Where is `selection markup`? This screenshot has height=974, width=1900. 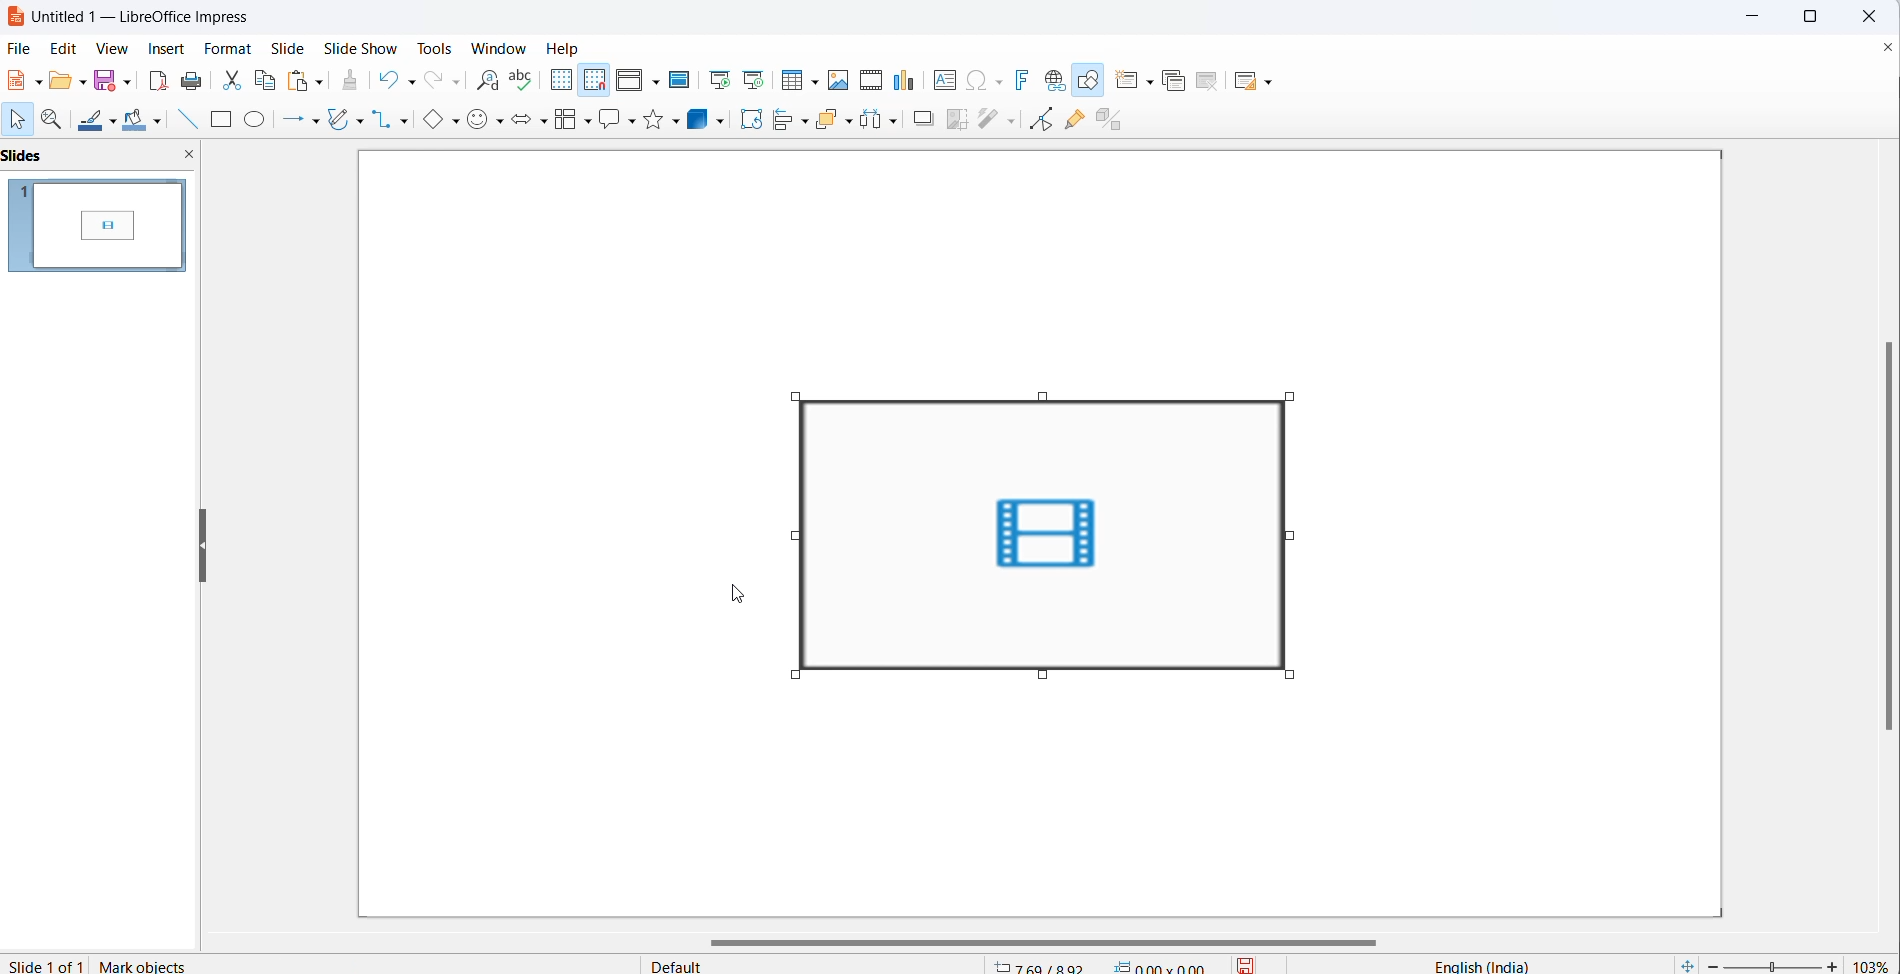
selection markup is located at coordinates (1303, 534).